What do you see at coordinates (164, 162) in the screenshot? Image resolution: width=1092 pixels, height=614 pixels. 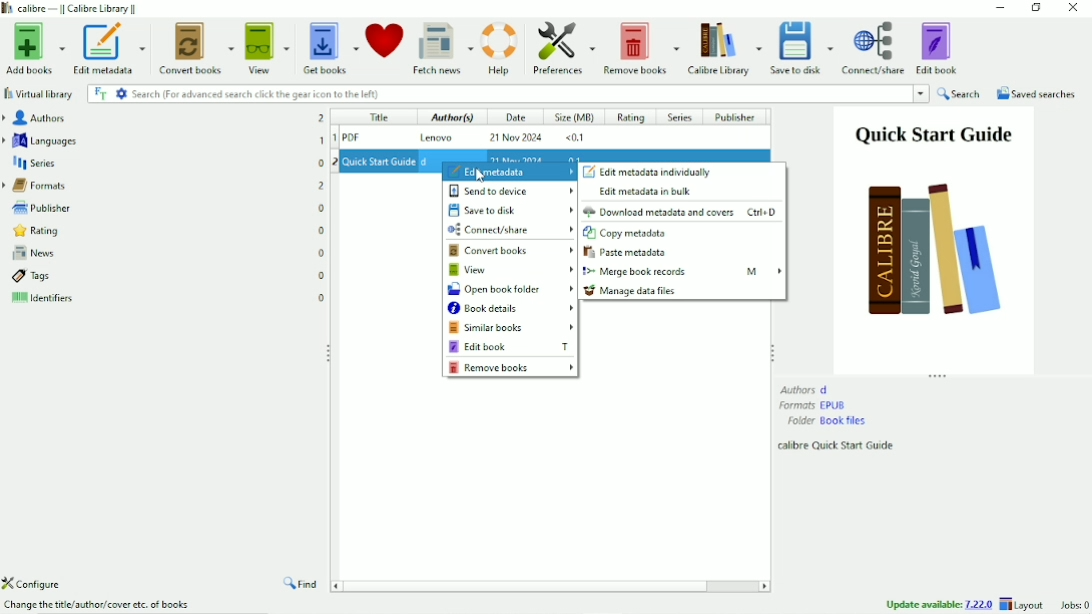 I see `Series` at bounding box center [164, 162].